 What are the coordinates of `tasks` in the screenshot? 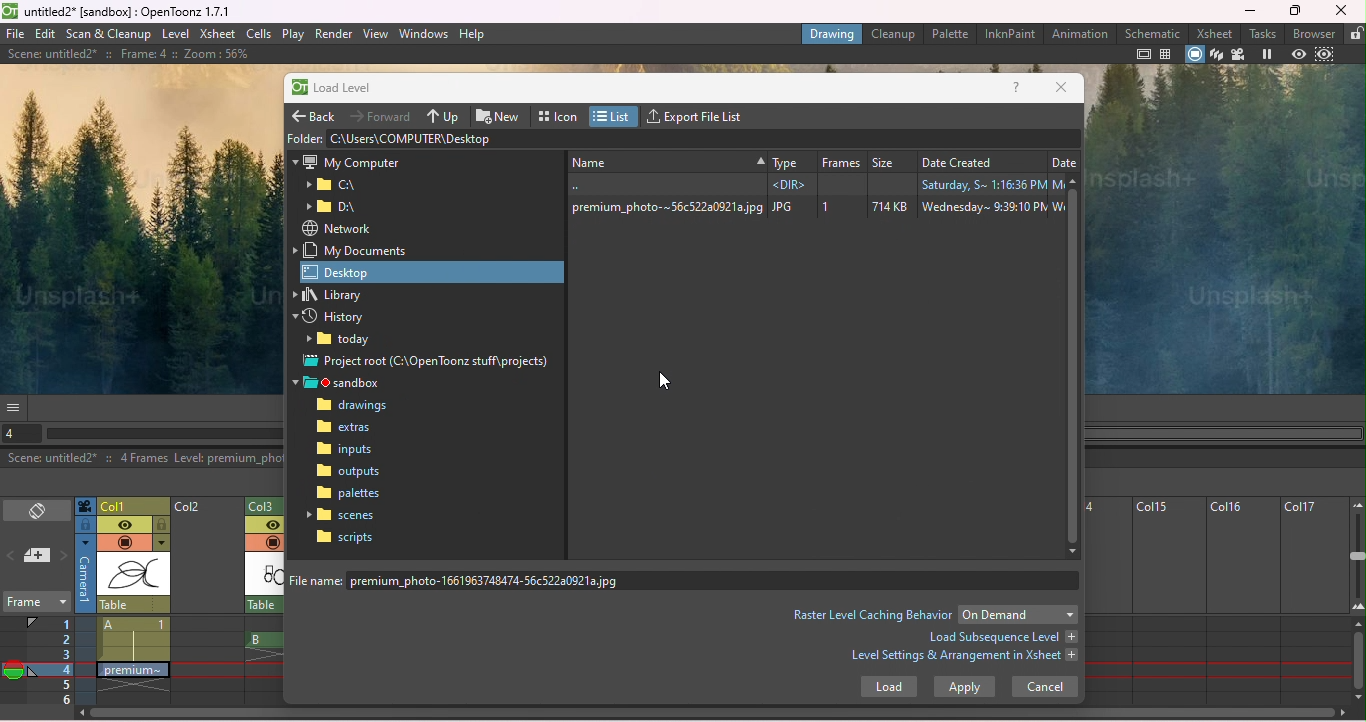 It's located at (1265, 33).